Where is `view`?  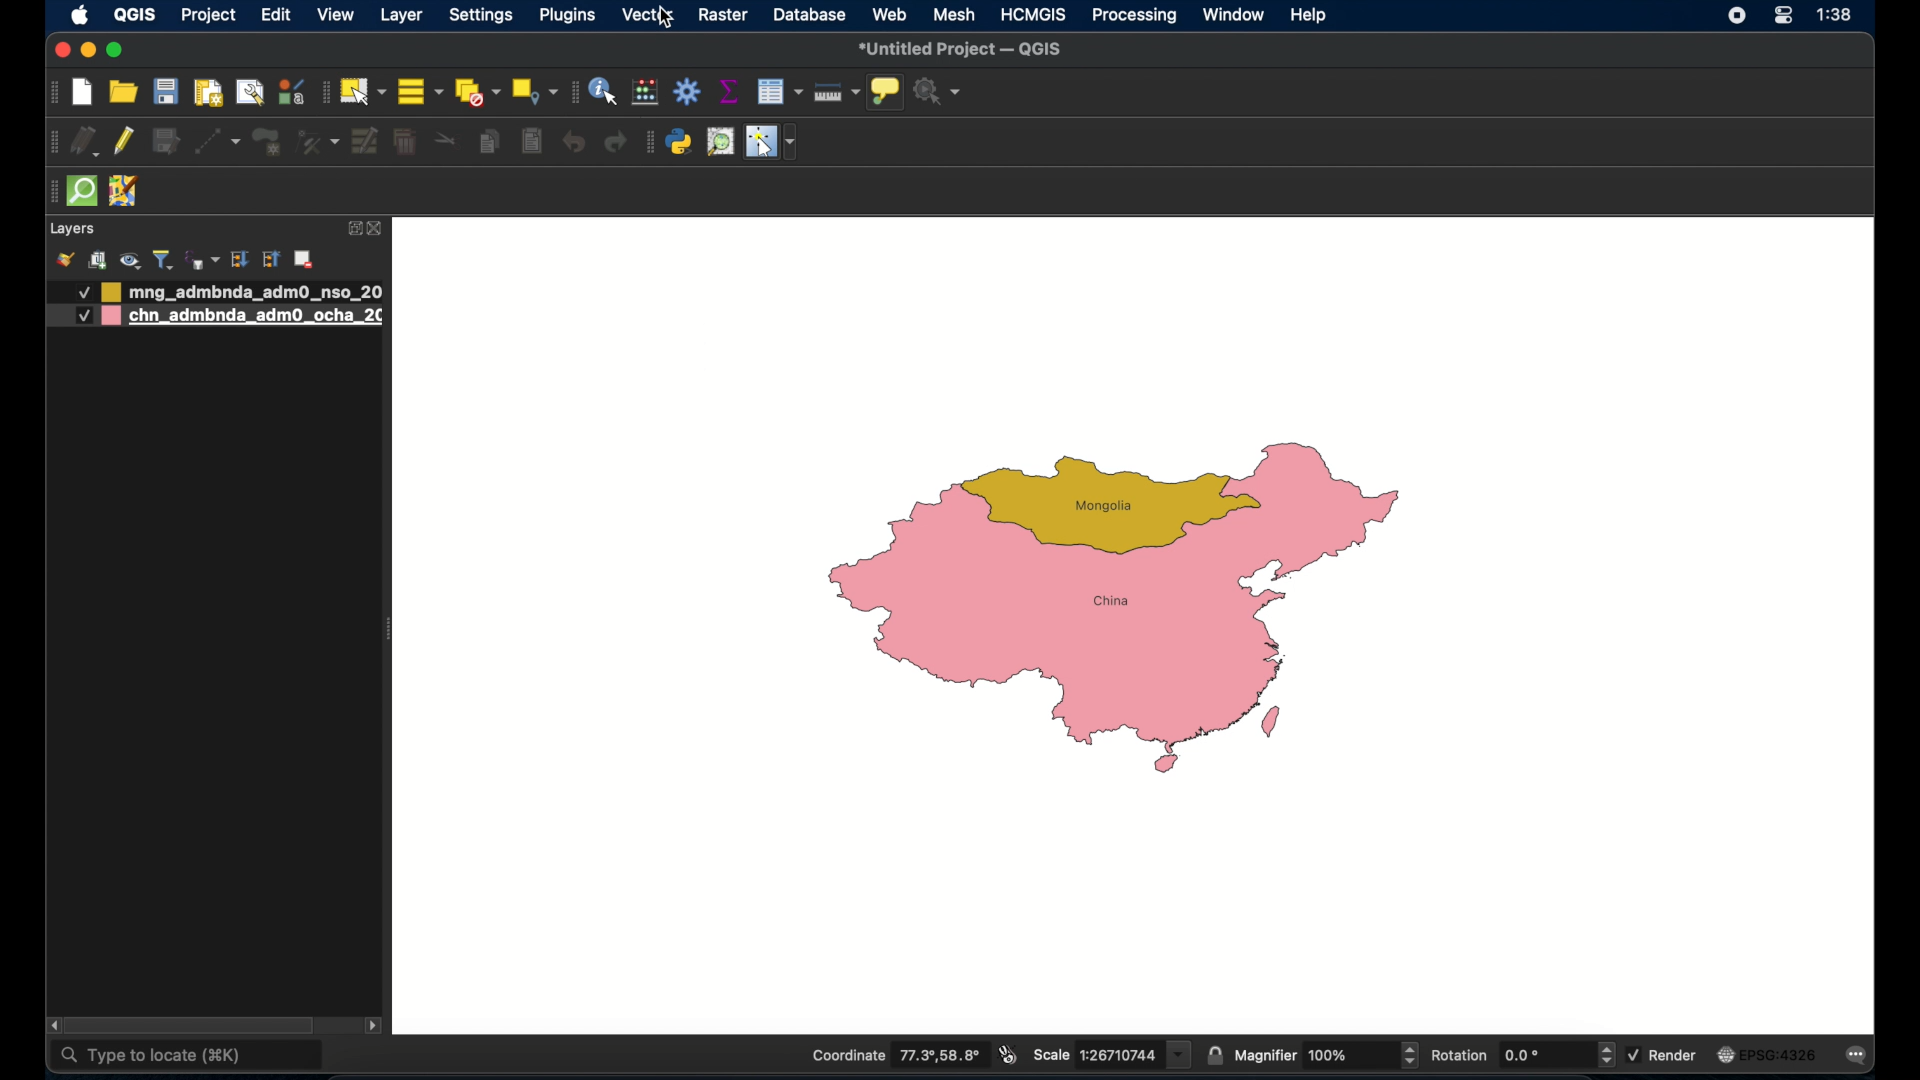 view is located at coordinates (335, 16).